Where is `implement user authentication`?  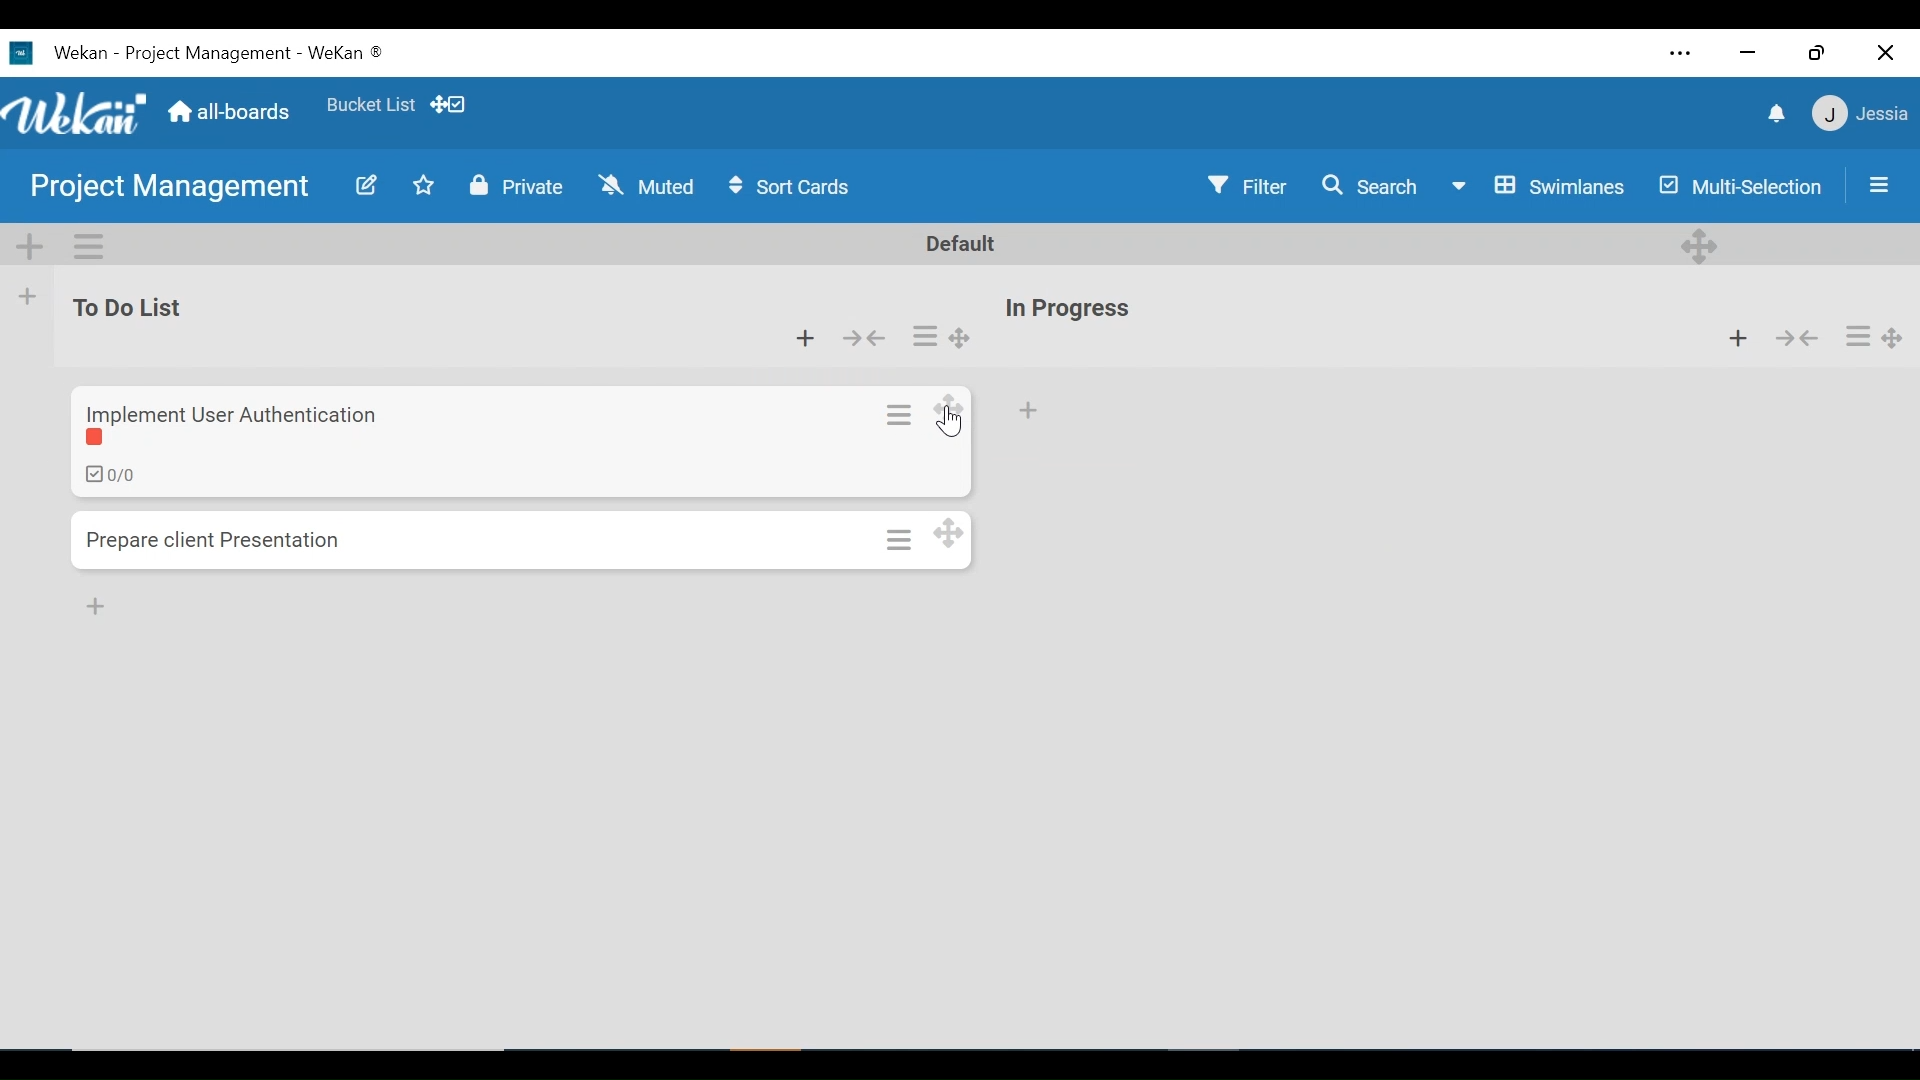
implement user authentication is located at coordinates (237, 410).